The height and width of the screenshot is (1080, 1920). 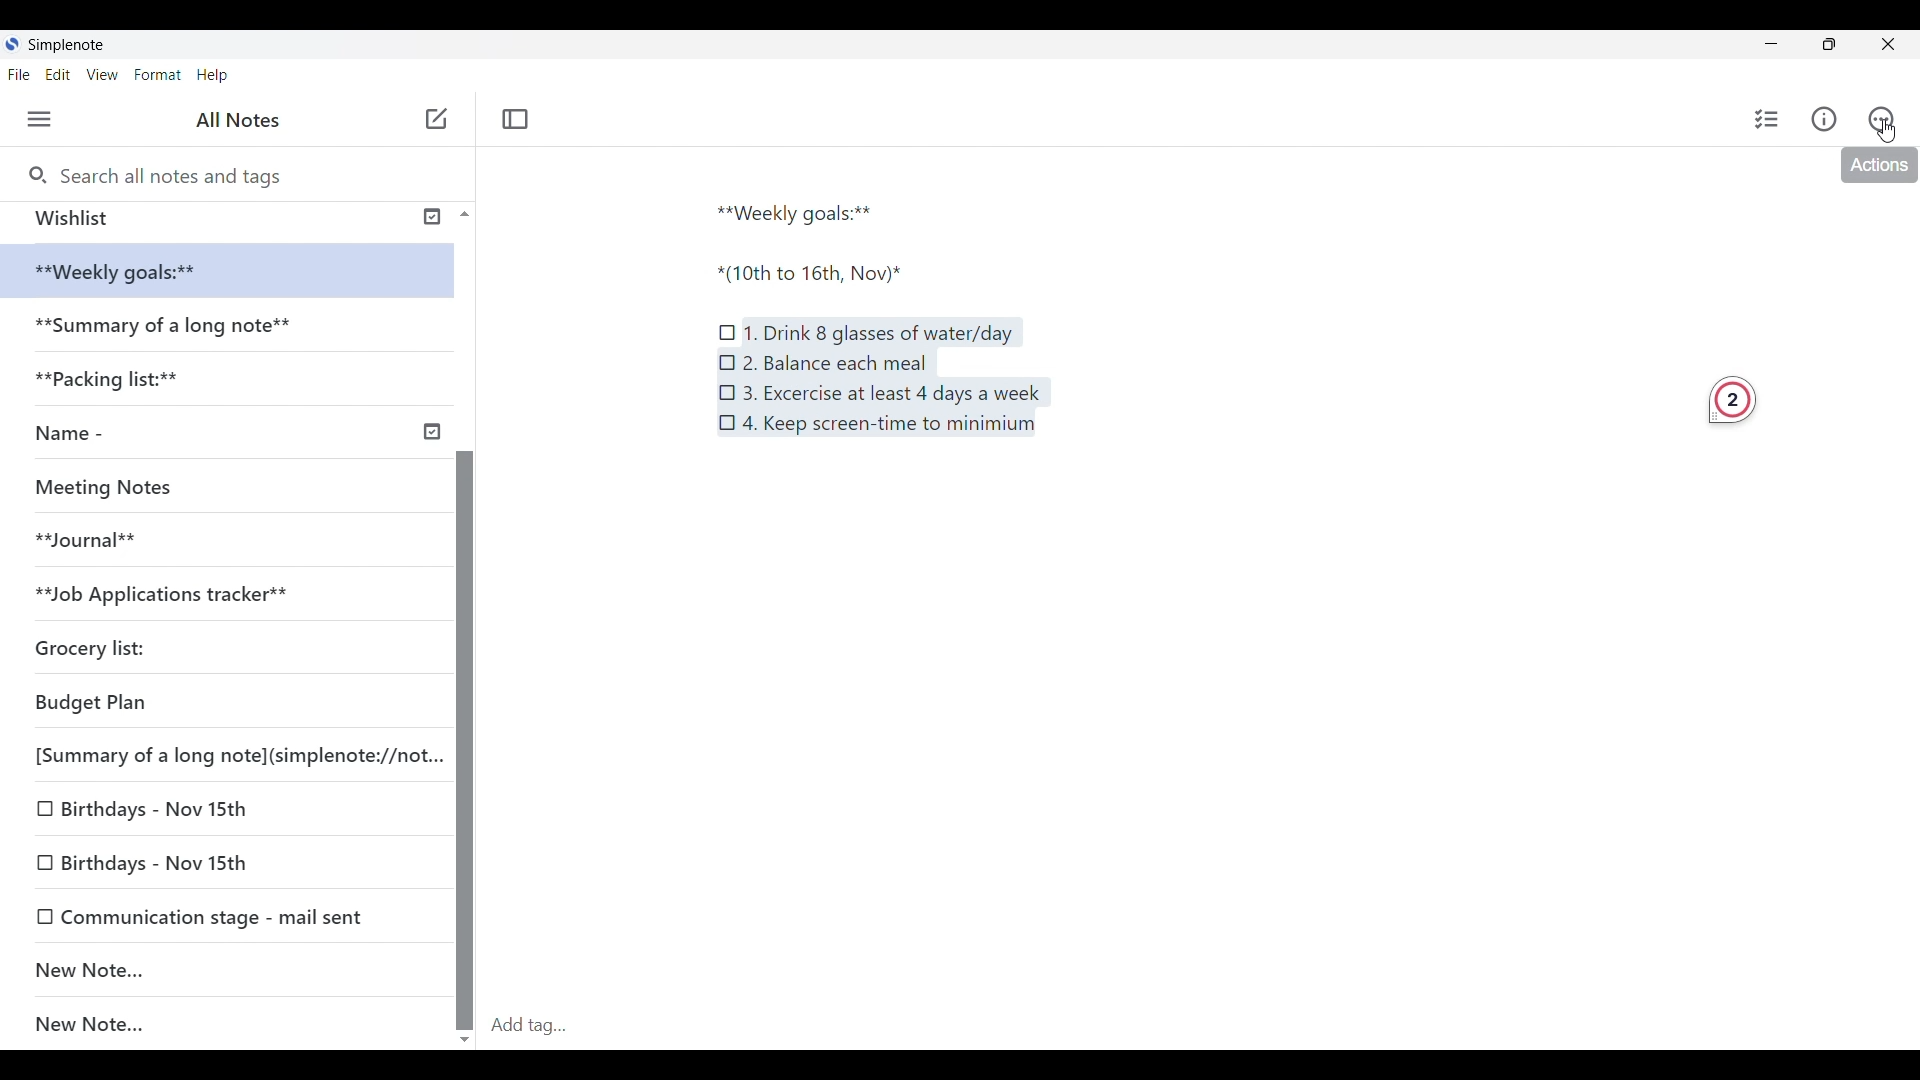 I want to click on Toggle focus mode, so click(x=518, y=118).